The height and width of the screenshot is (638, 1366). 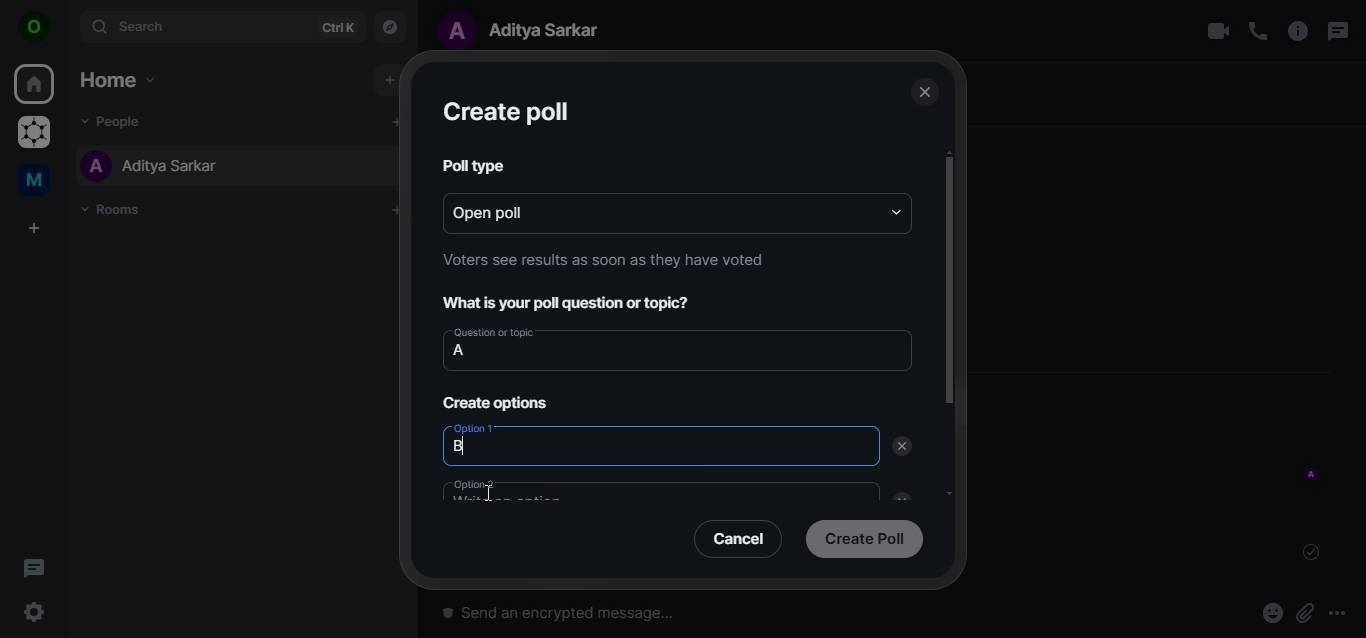 What do you see at coordinates (1344, 613) in the screenshot?
I see `more options` at bounding box center [1344, 613].